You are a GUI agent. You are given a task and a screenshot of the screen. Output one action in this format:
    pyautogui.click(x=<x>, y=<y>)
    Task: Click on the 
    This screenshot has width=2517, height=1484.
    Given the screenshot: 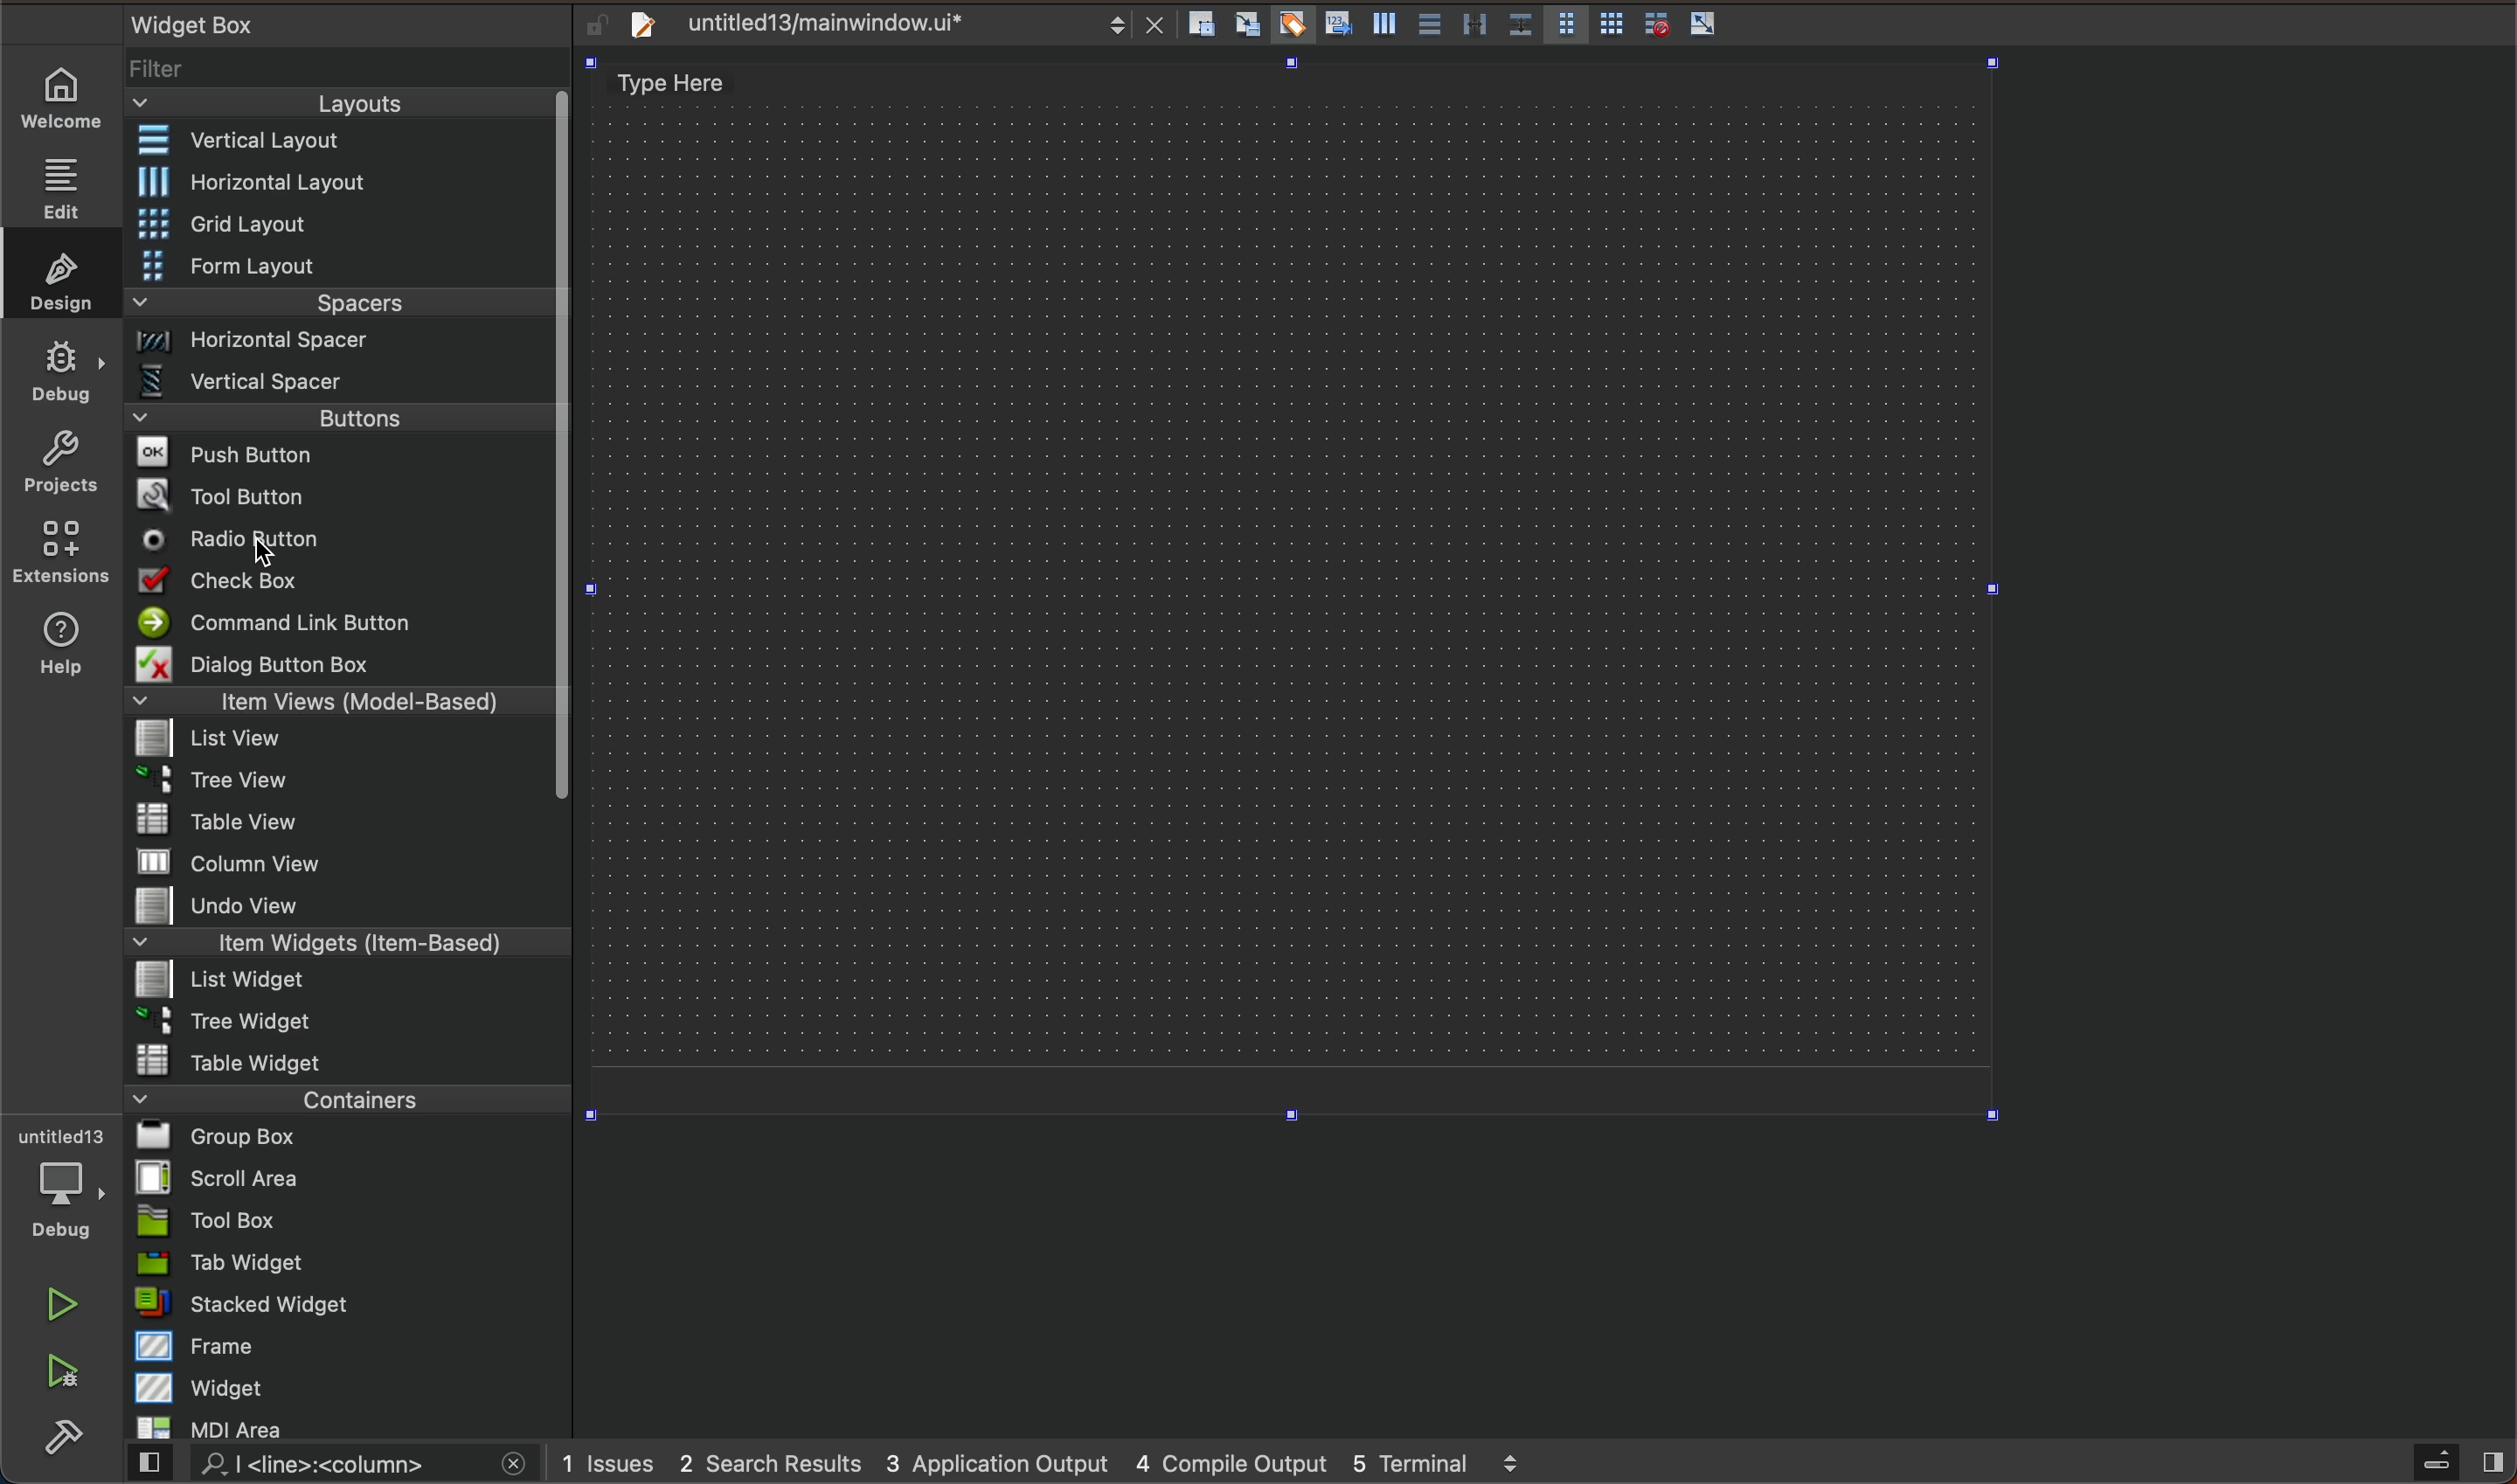 What is the action you would take?
    pyautogui.click(x=1335, y=26)
    